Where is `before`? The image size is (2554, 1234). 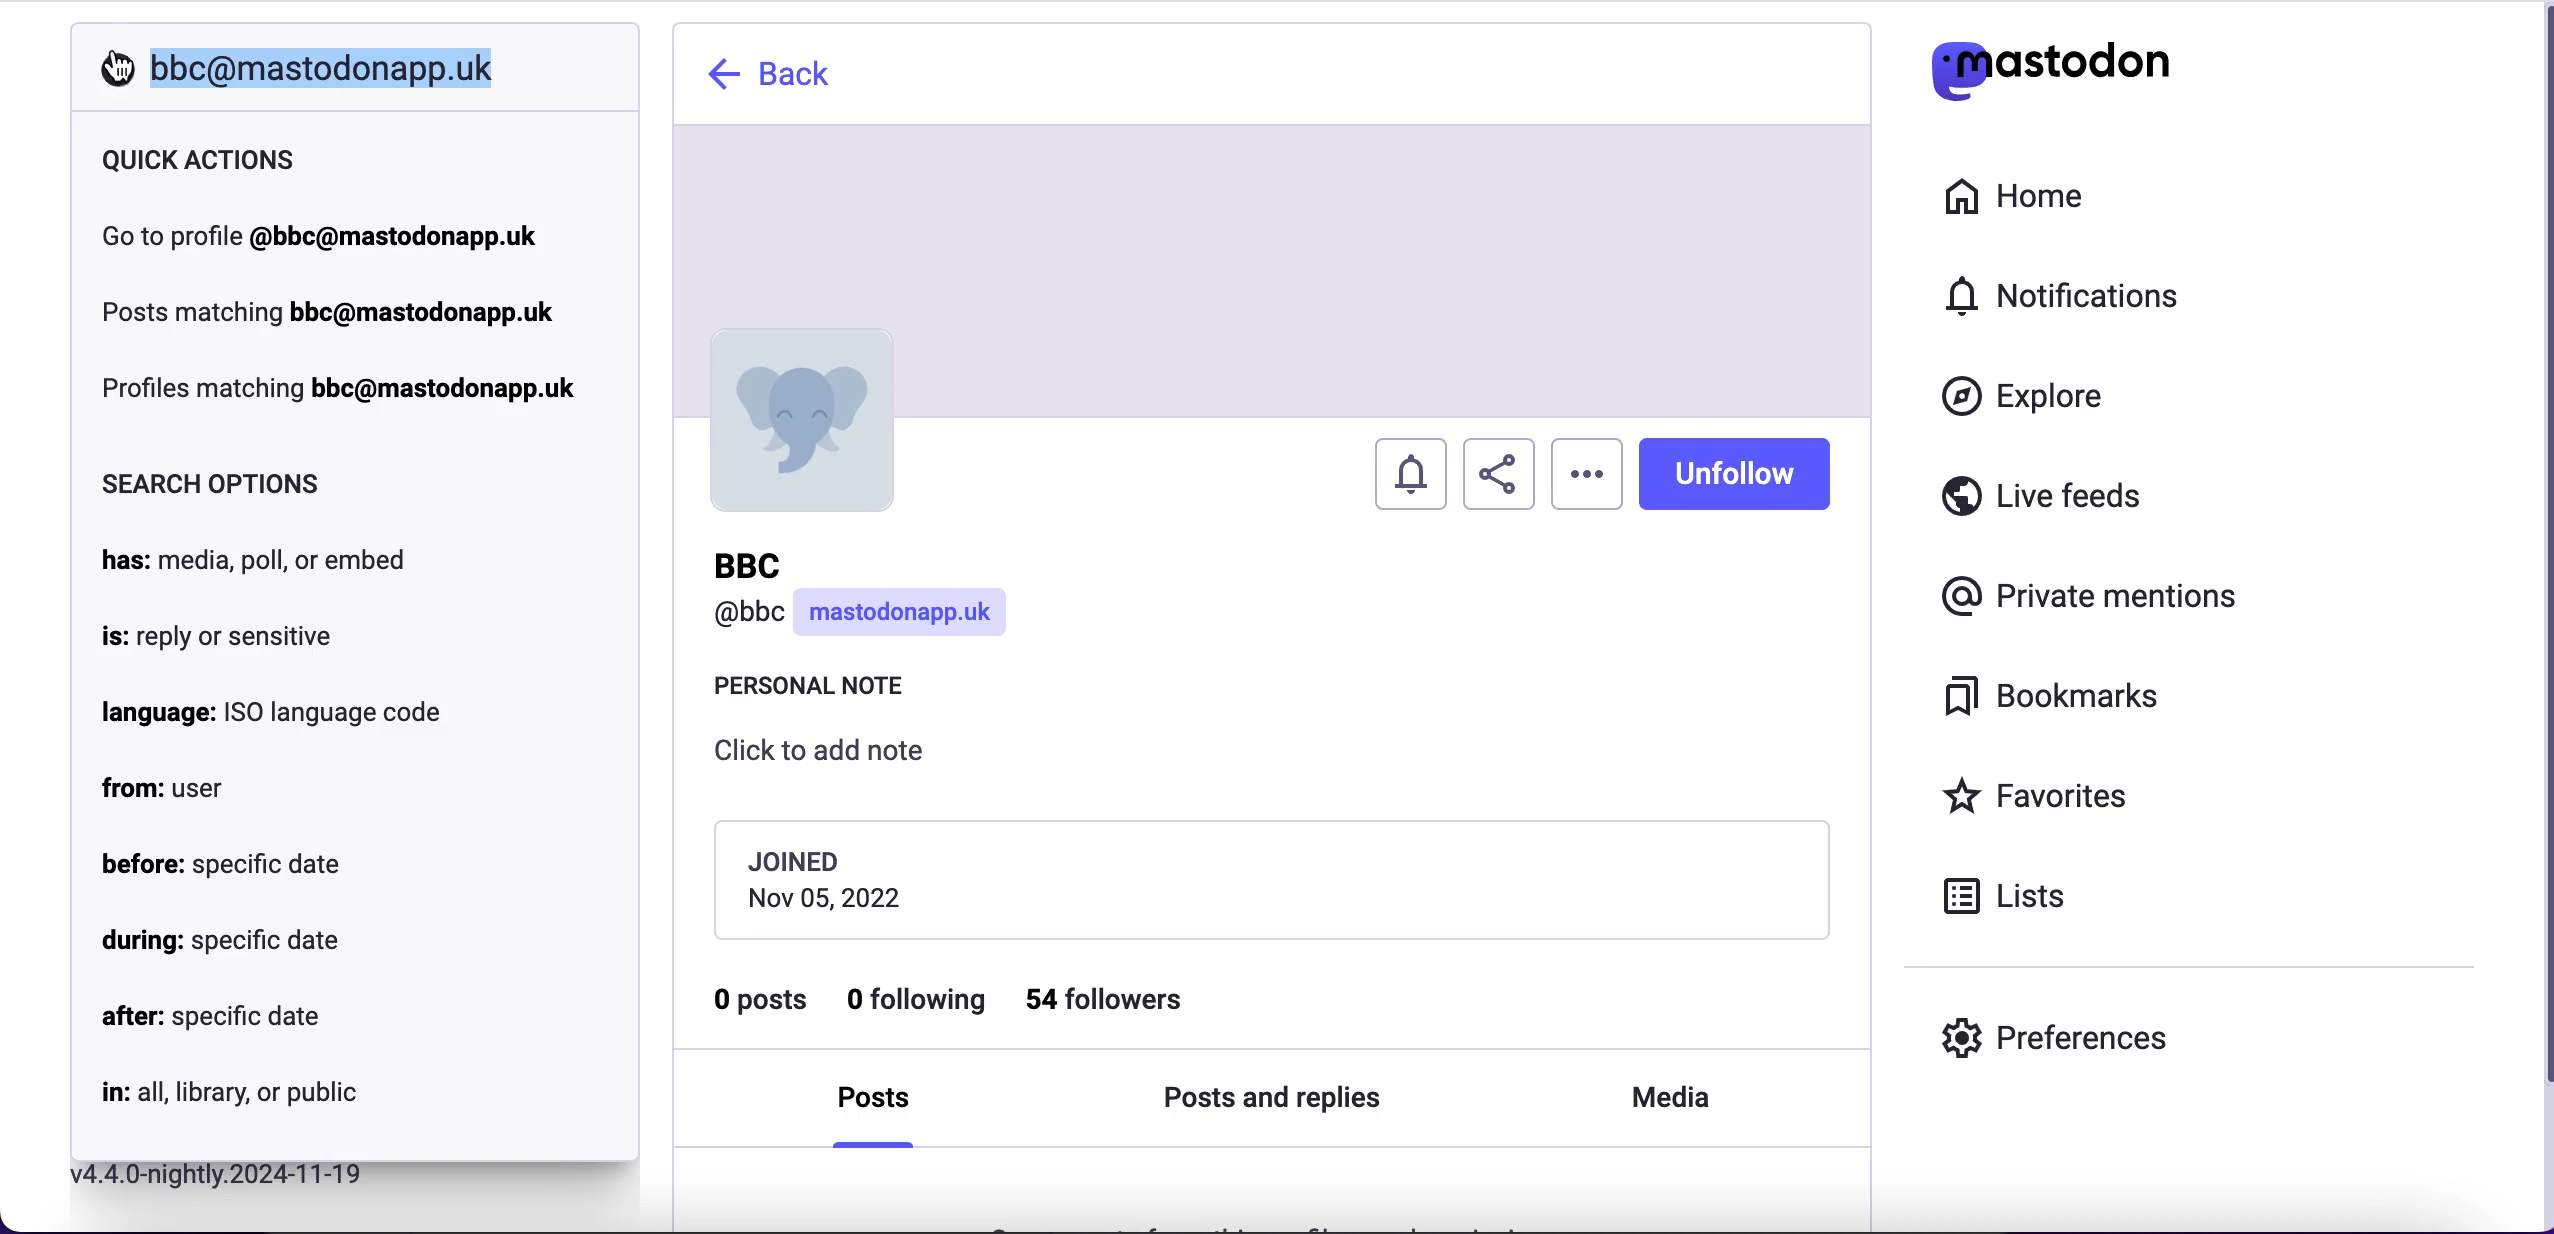 before is located at coordinates (222, 863).